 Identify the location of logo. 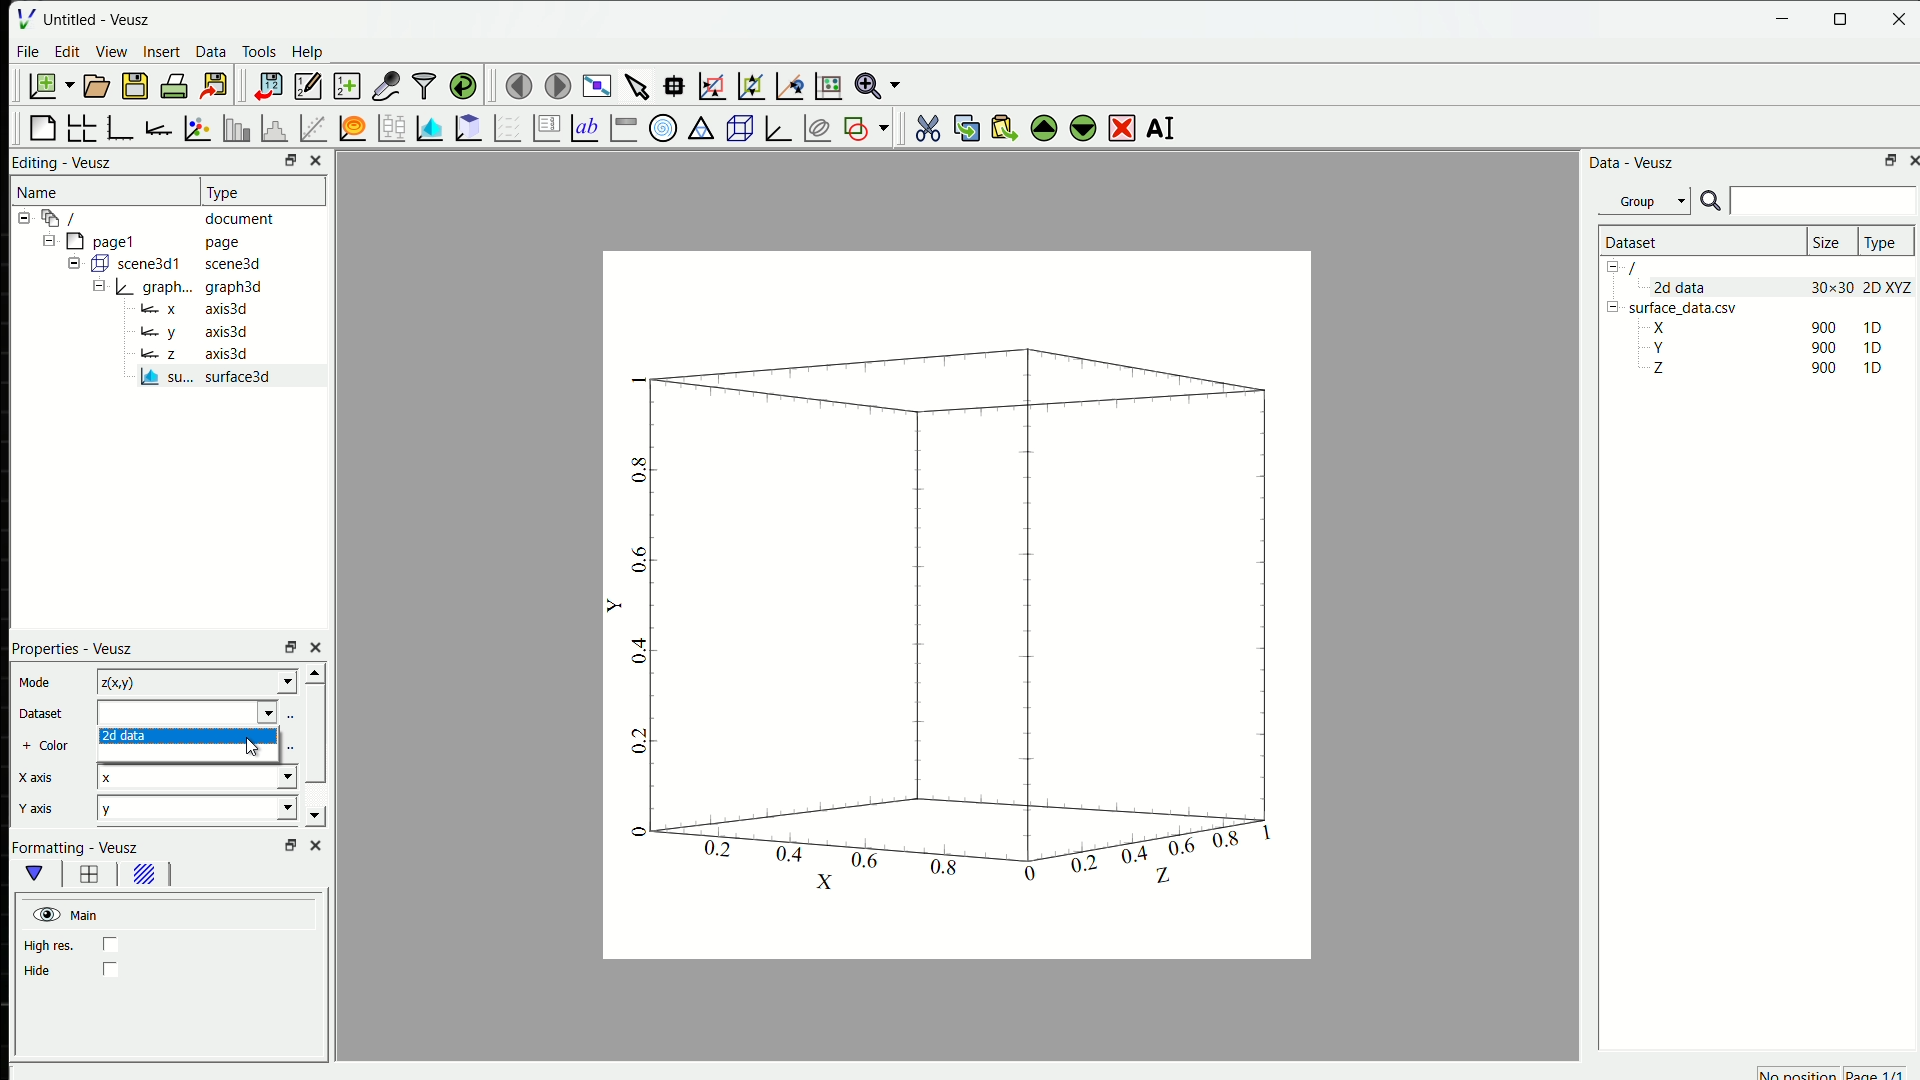
(26, 19).